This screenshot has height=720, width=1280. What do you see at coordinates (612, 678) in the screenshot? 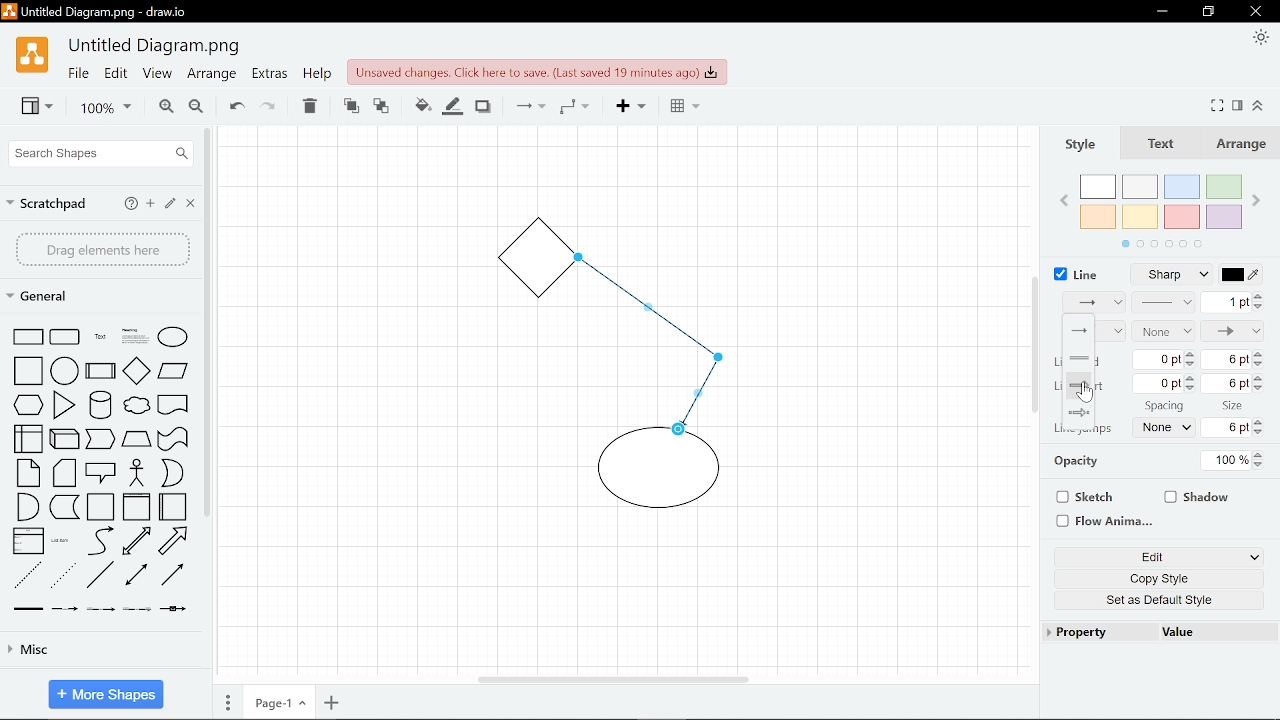
I see `horizontal scrolling bar` at bounding box center [612, 678].